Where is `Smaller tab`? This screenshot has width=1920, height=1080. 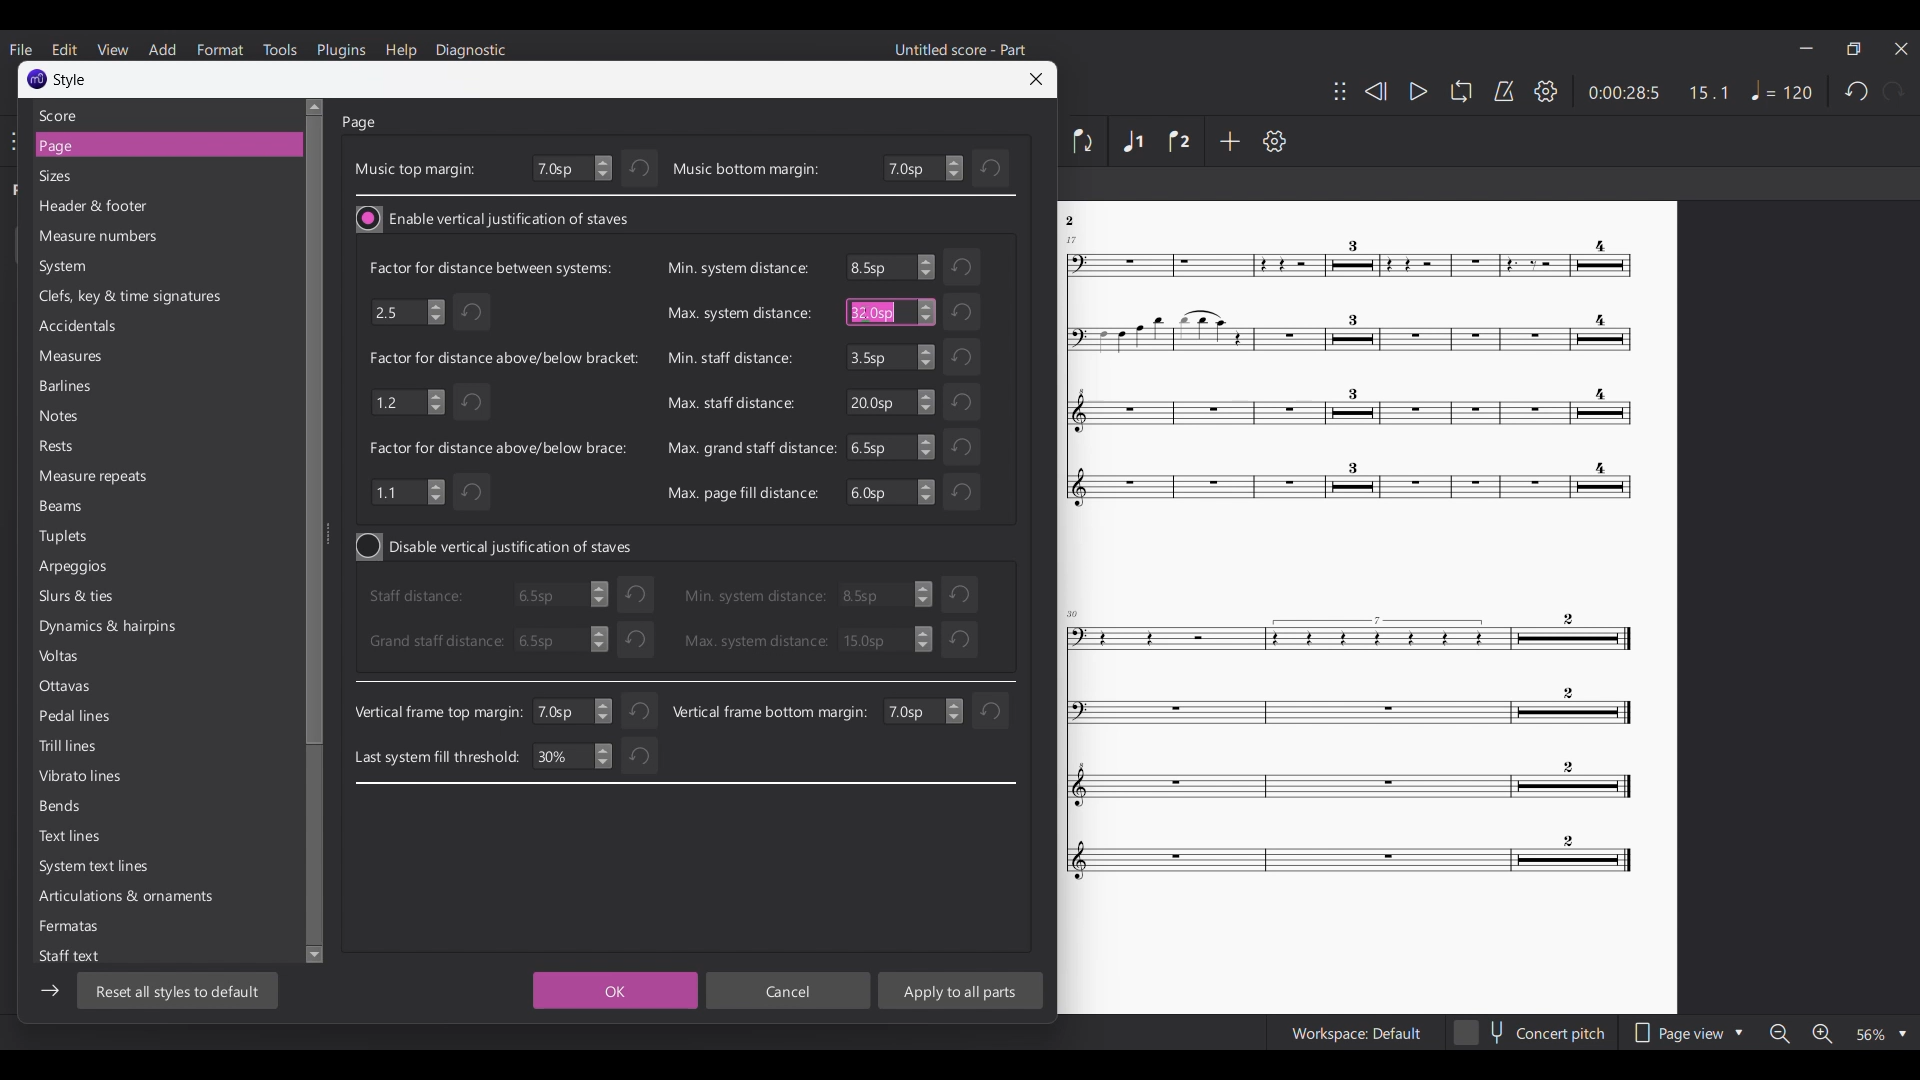 Smaller tab is located at coordinates (1853, 49).